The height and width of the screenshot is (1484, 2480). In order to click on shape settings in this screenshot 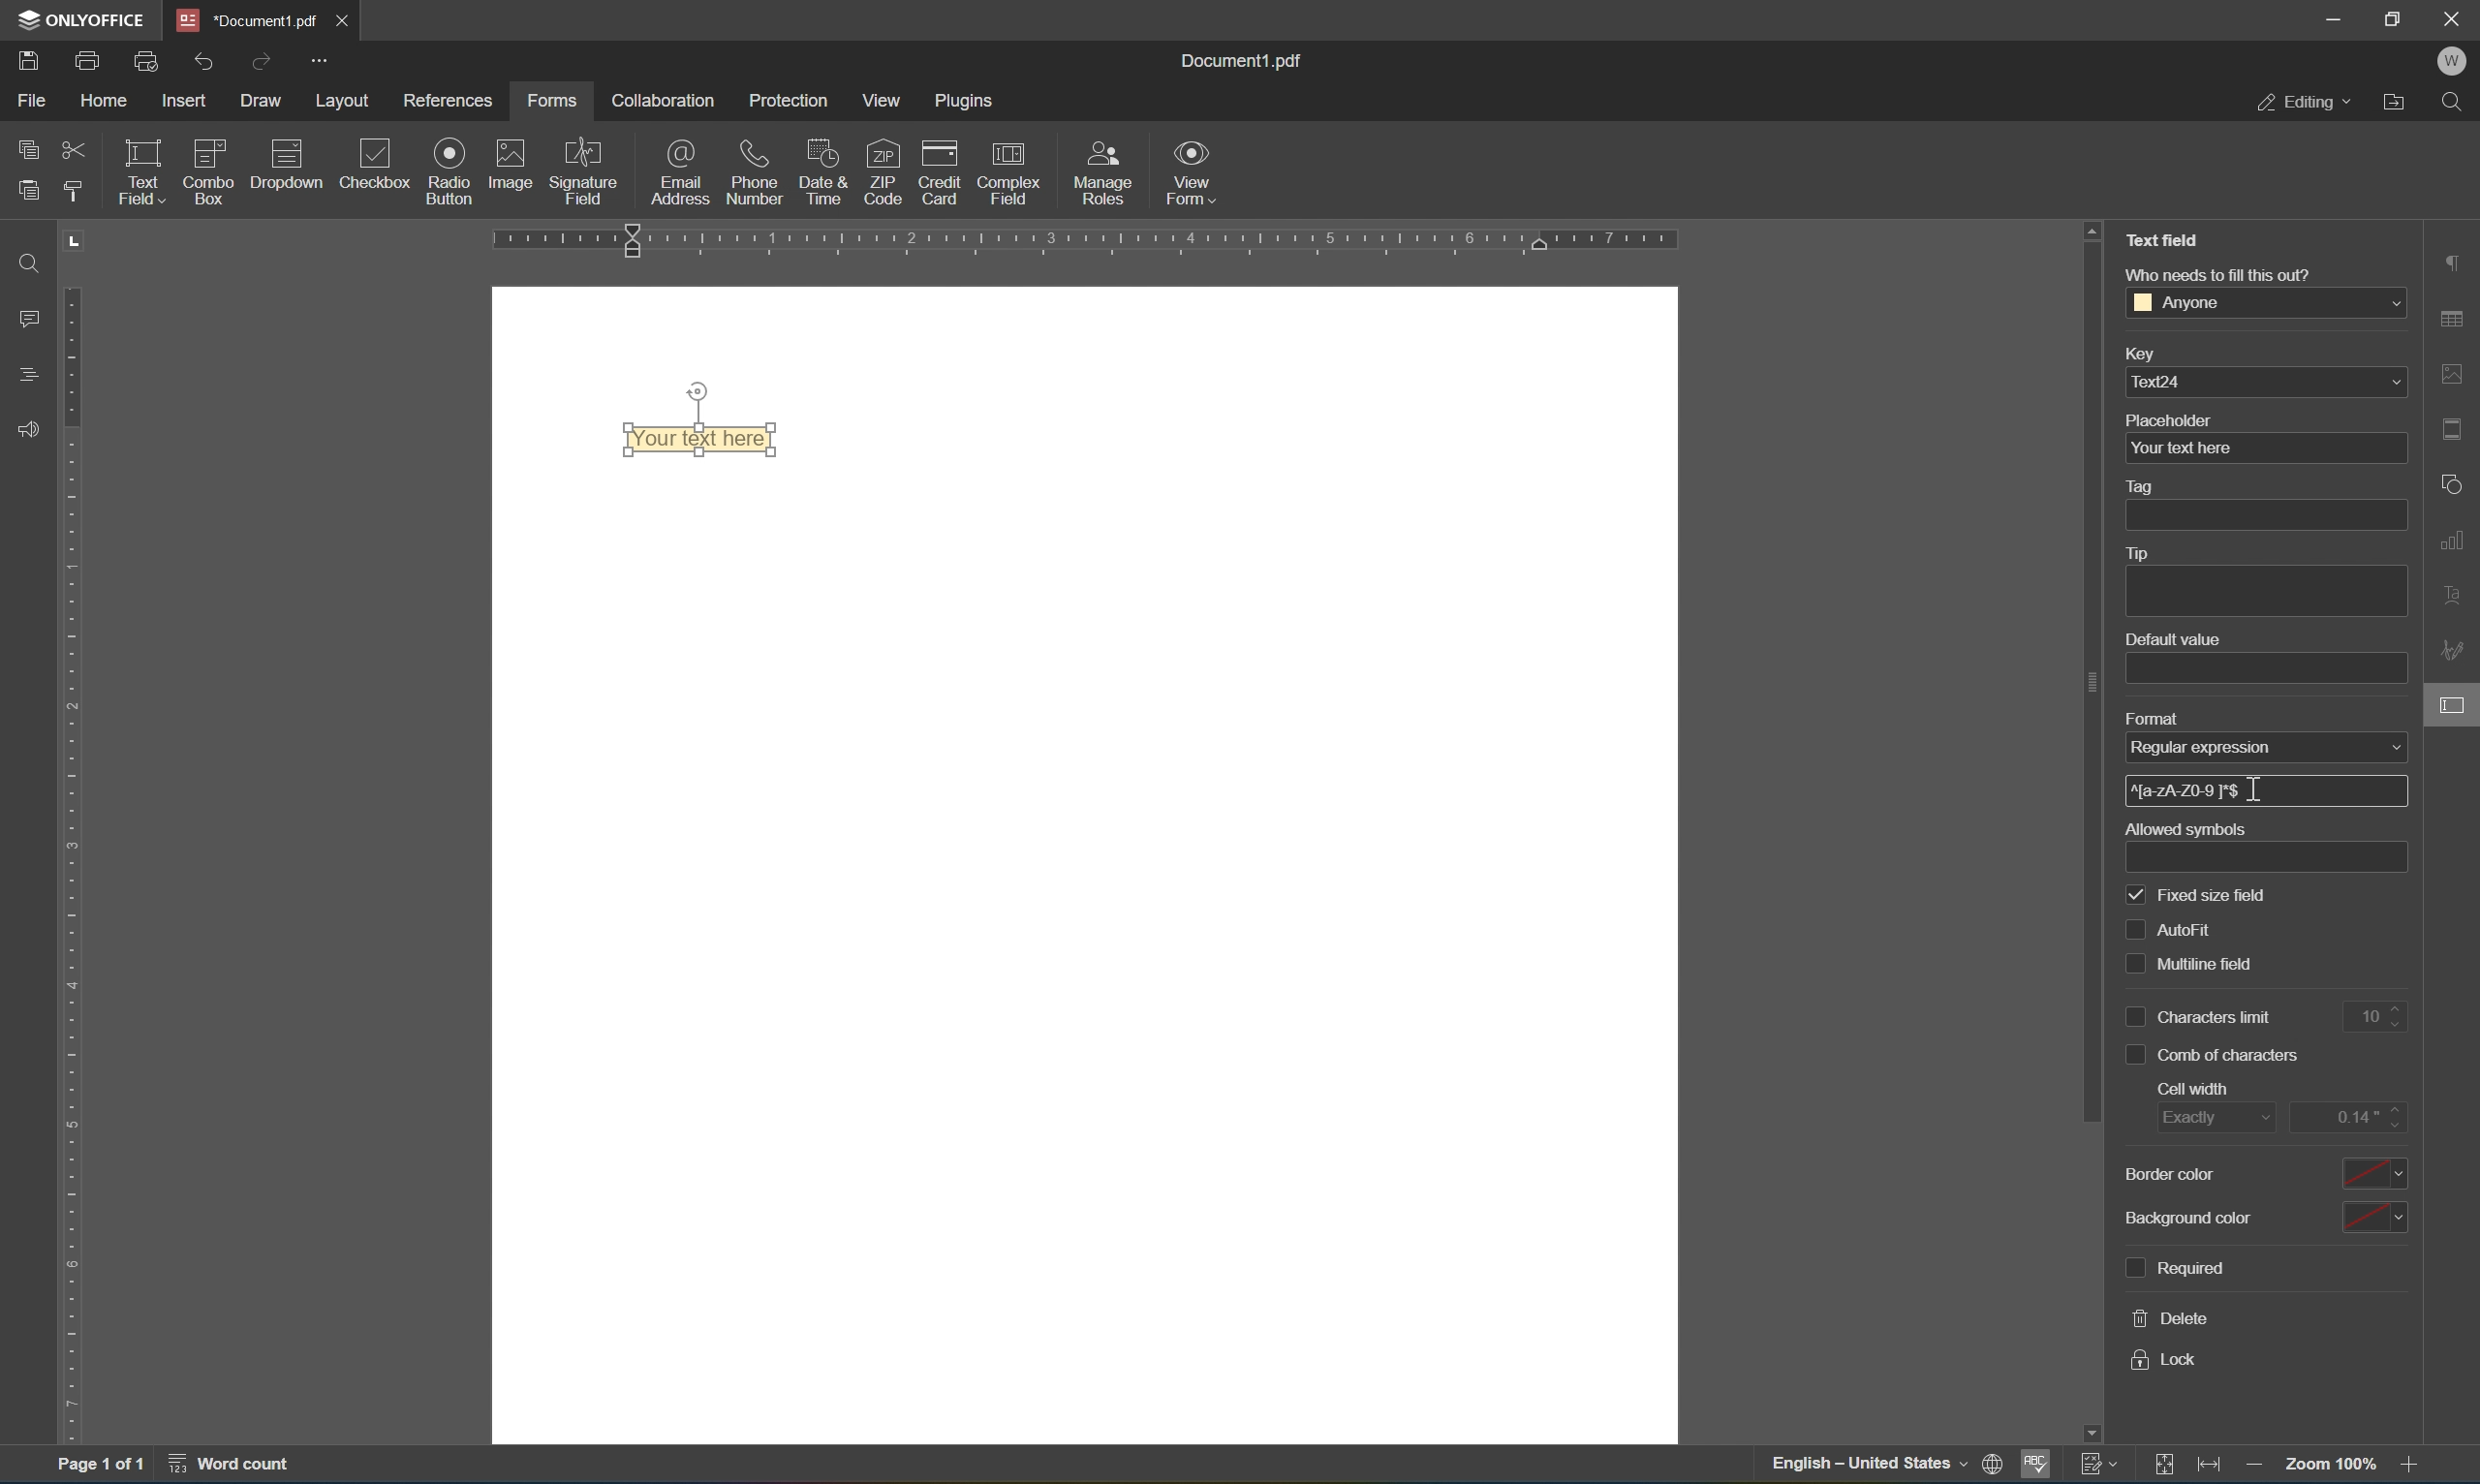, I will do `click(2455, 483)`.